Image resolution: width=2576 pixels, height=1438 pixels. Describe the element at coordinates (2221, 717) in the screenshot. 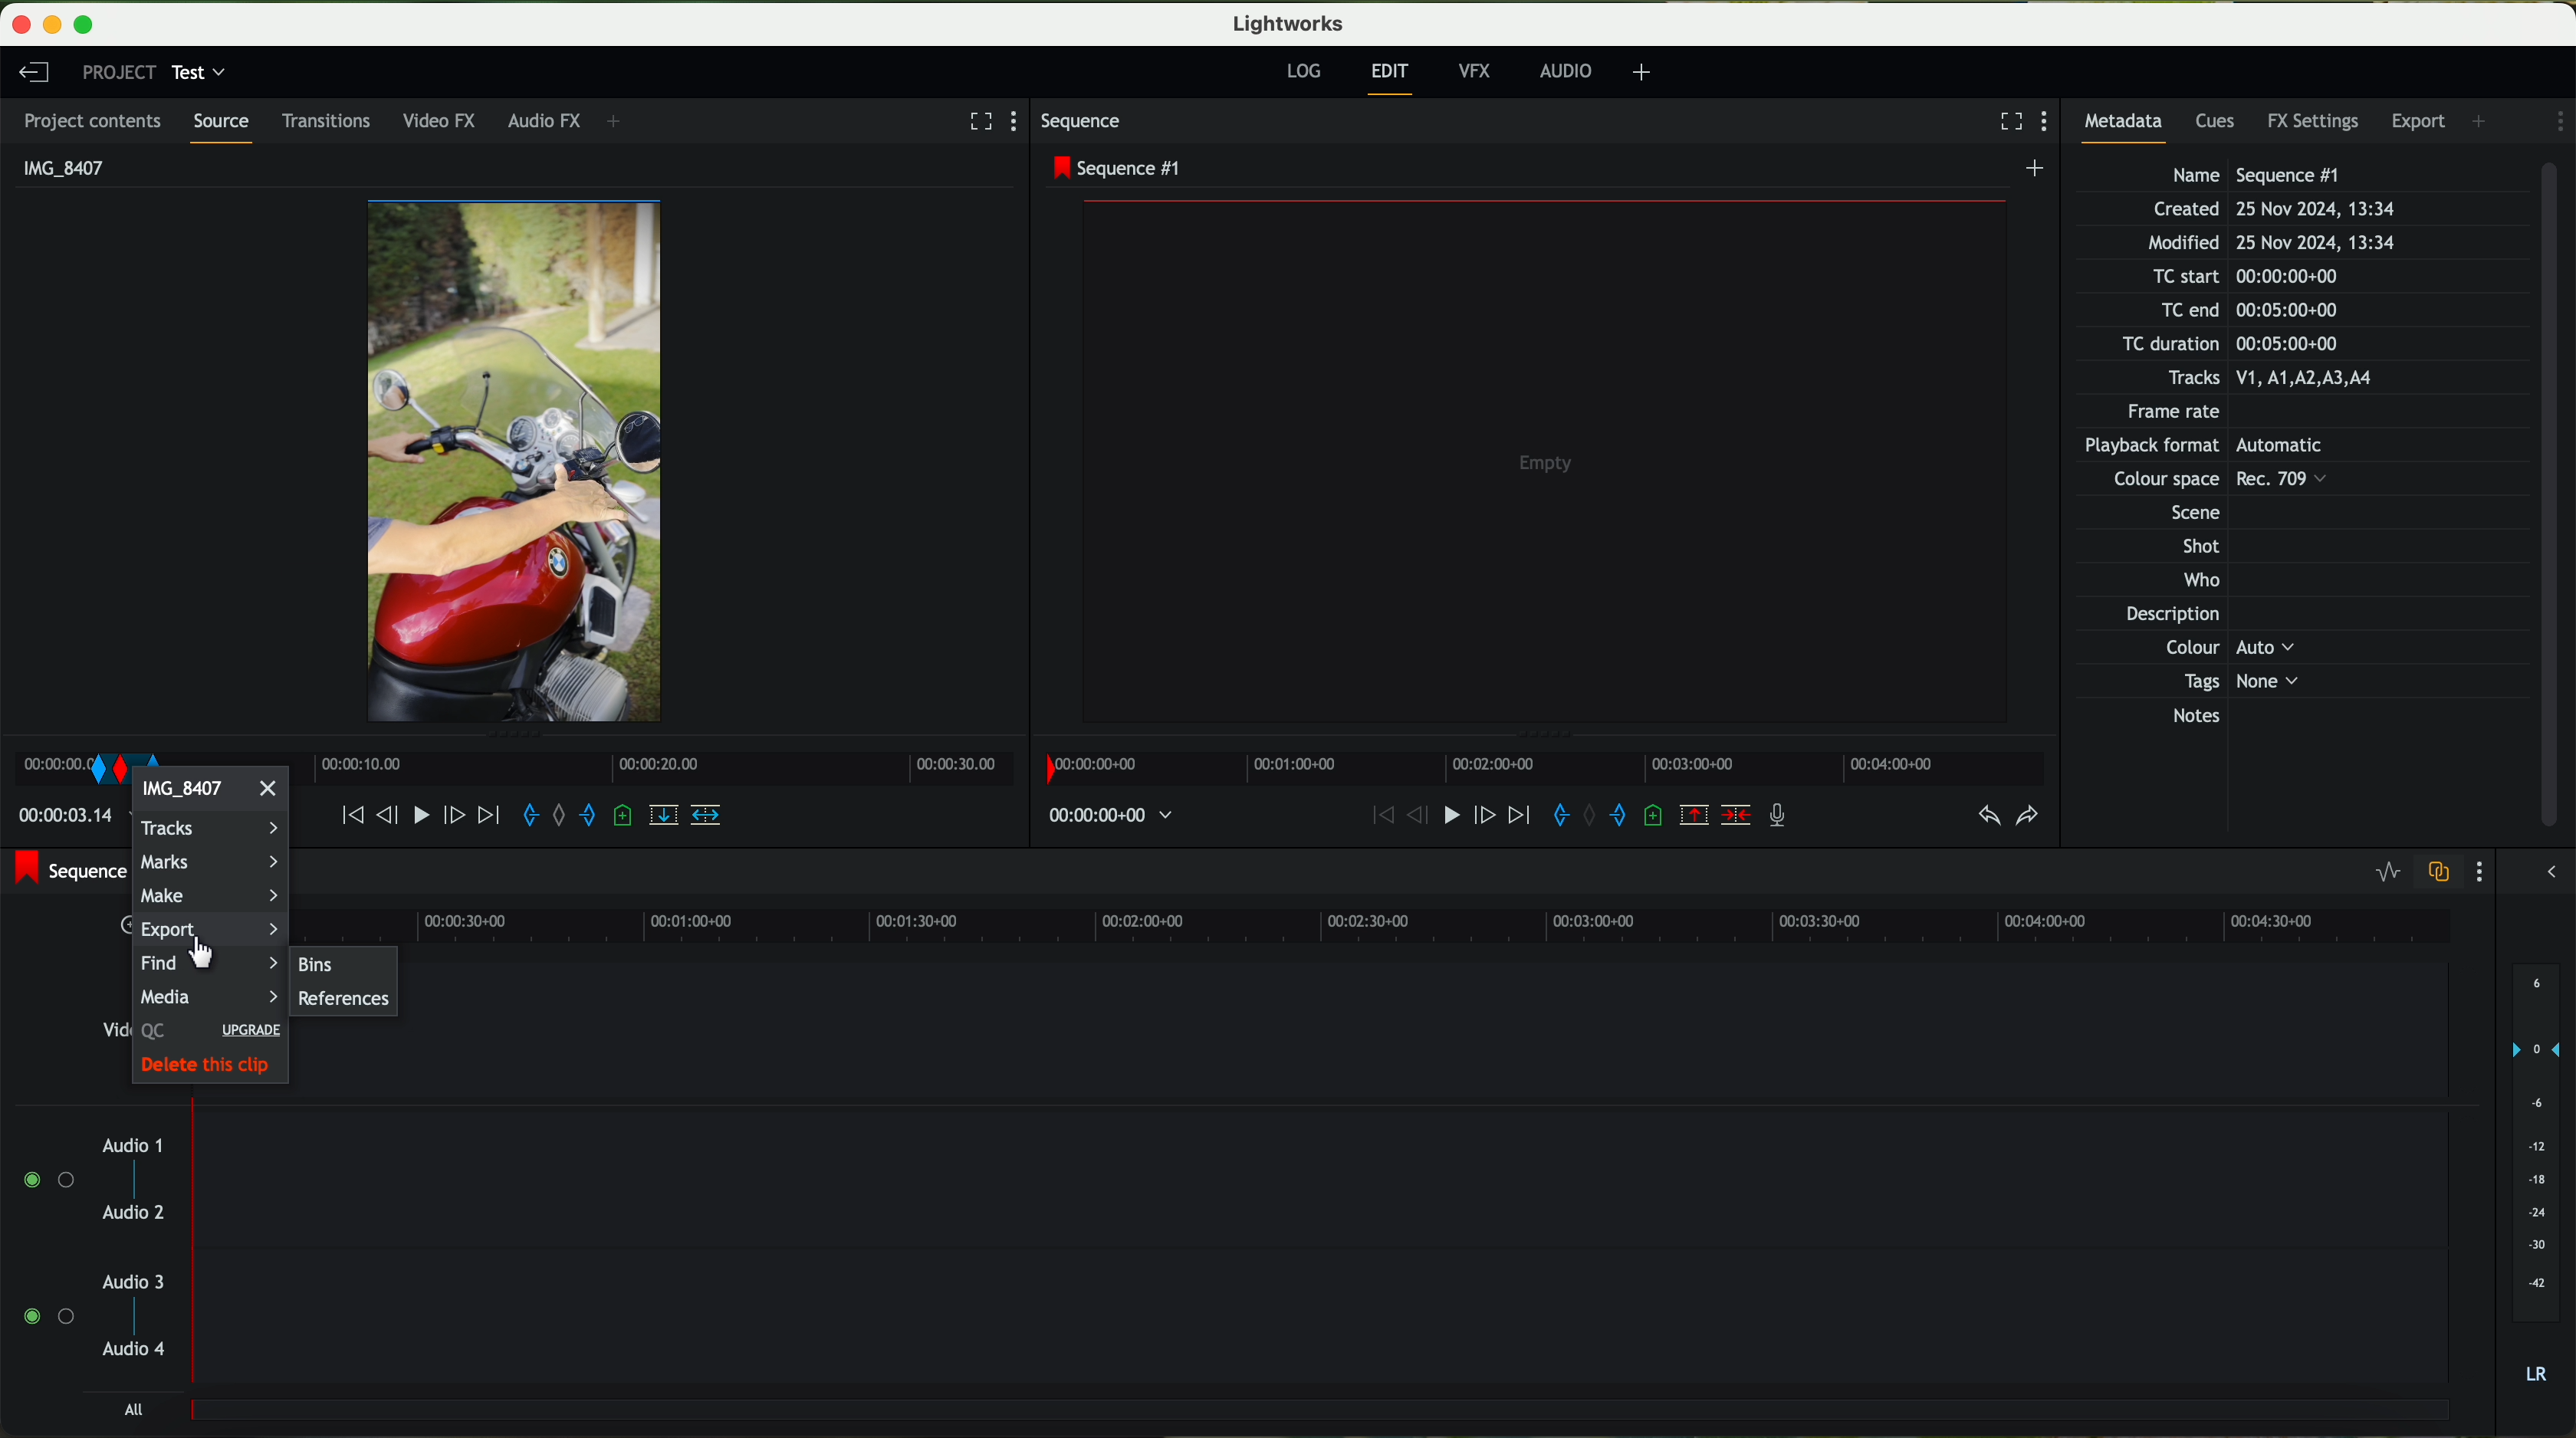

I see `Notes` at that location.